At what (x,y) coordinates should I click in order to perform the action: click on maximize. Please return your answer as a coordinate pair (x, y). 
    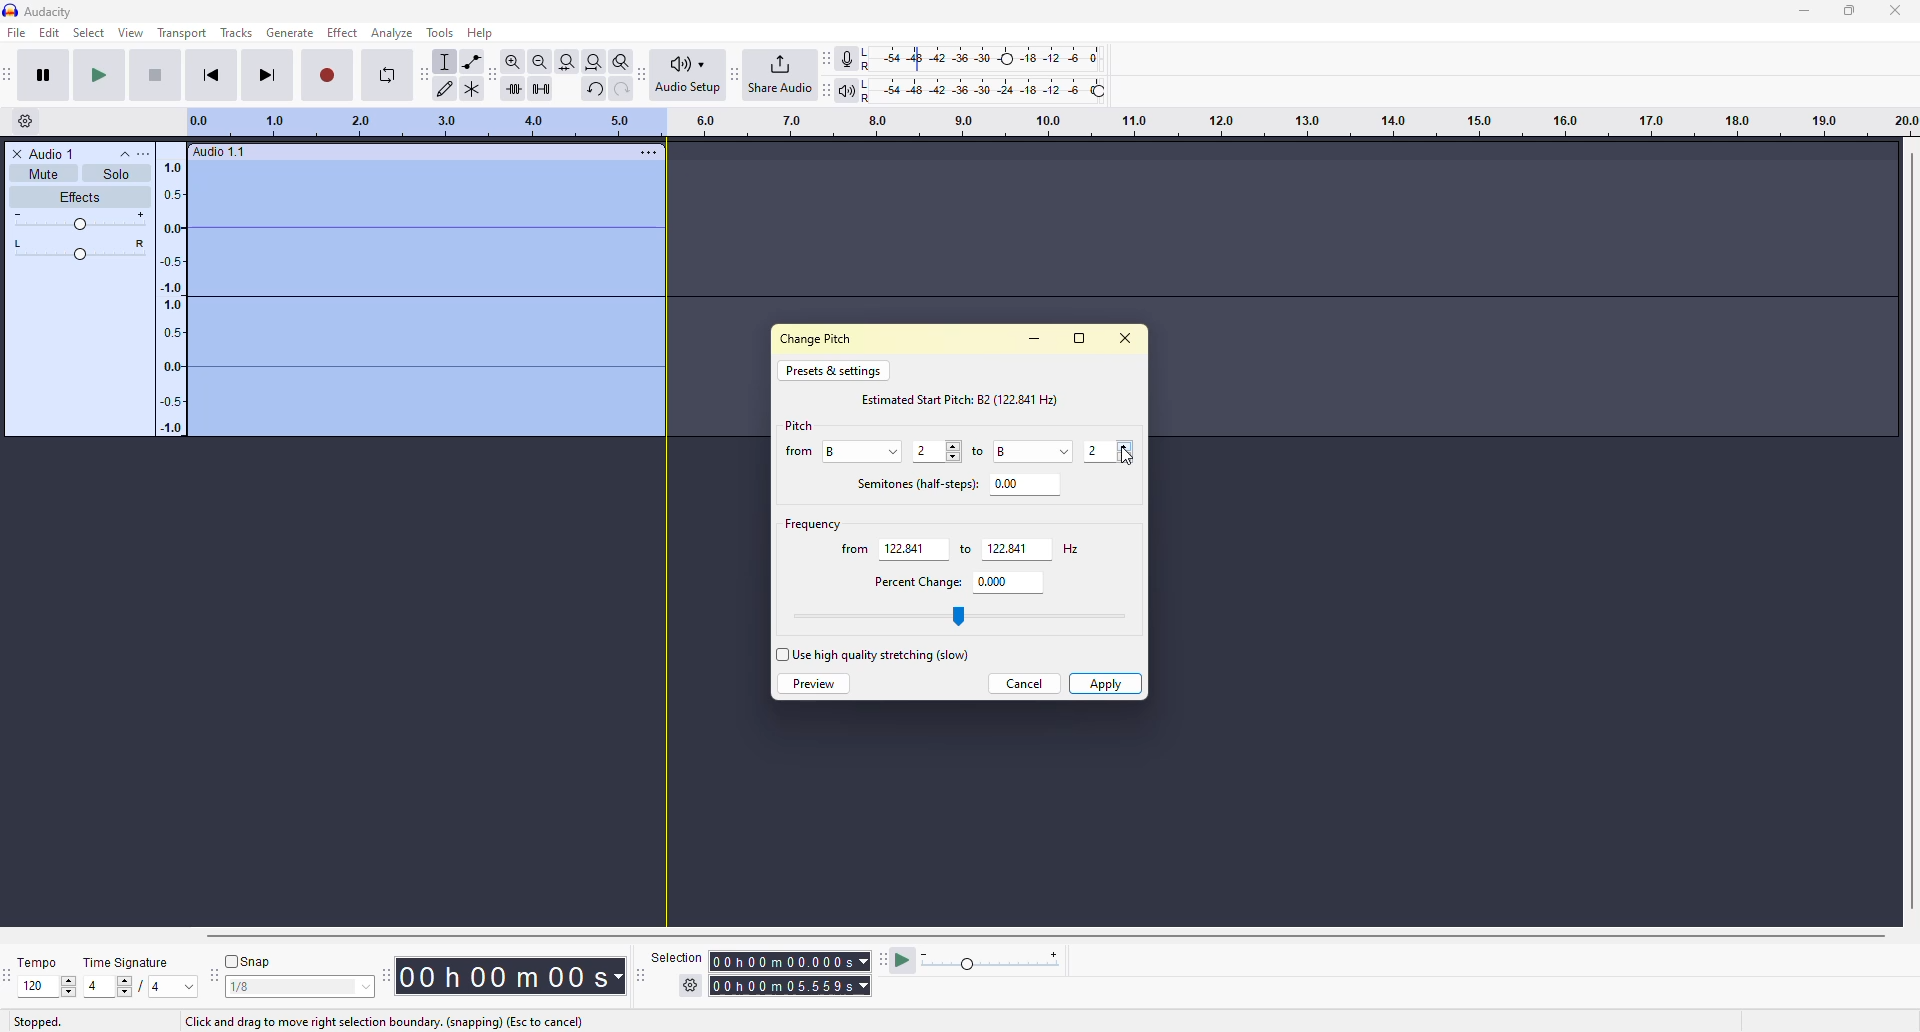
    Looking at the image, I should click on (1849, 9).